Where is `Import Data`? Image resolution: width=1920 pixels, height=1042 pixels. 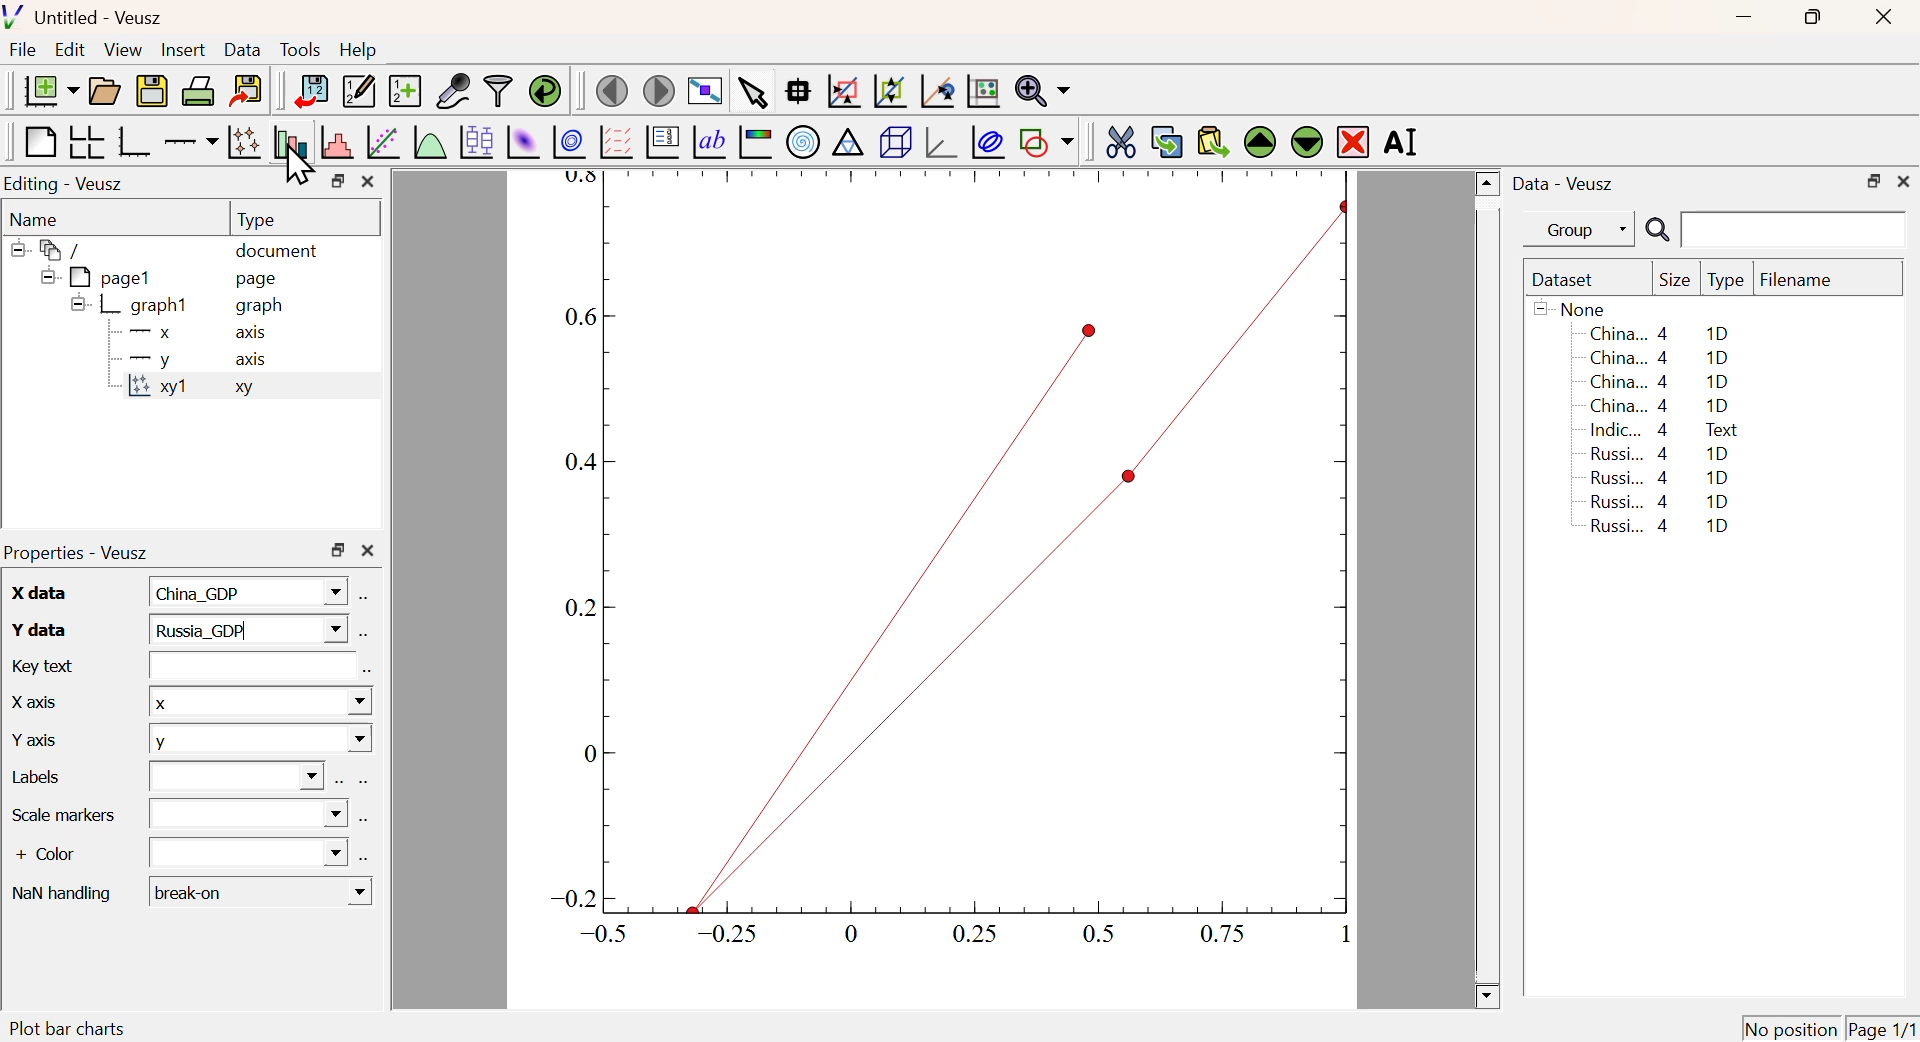
Import Data is located at coordinates (310, 91).